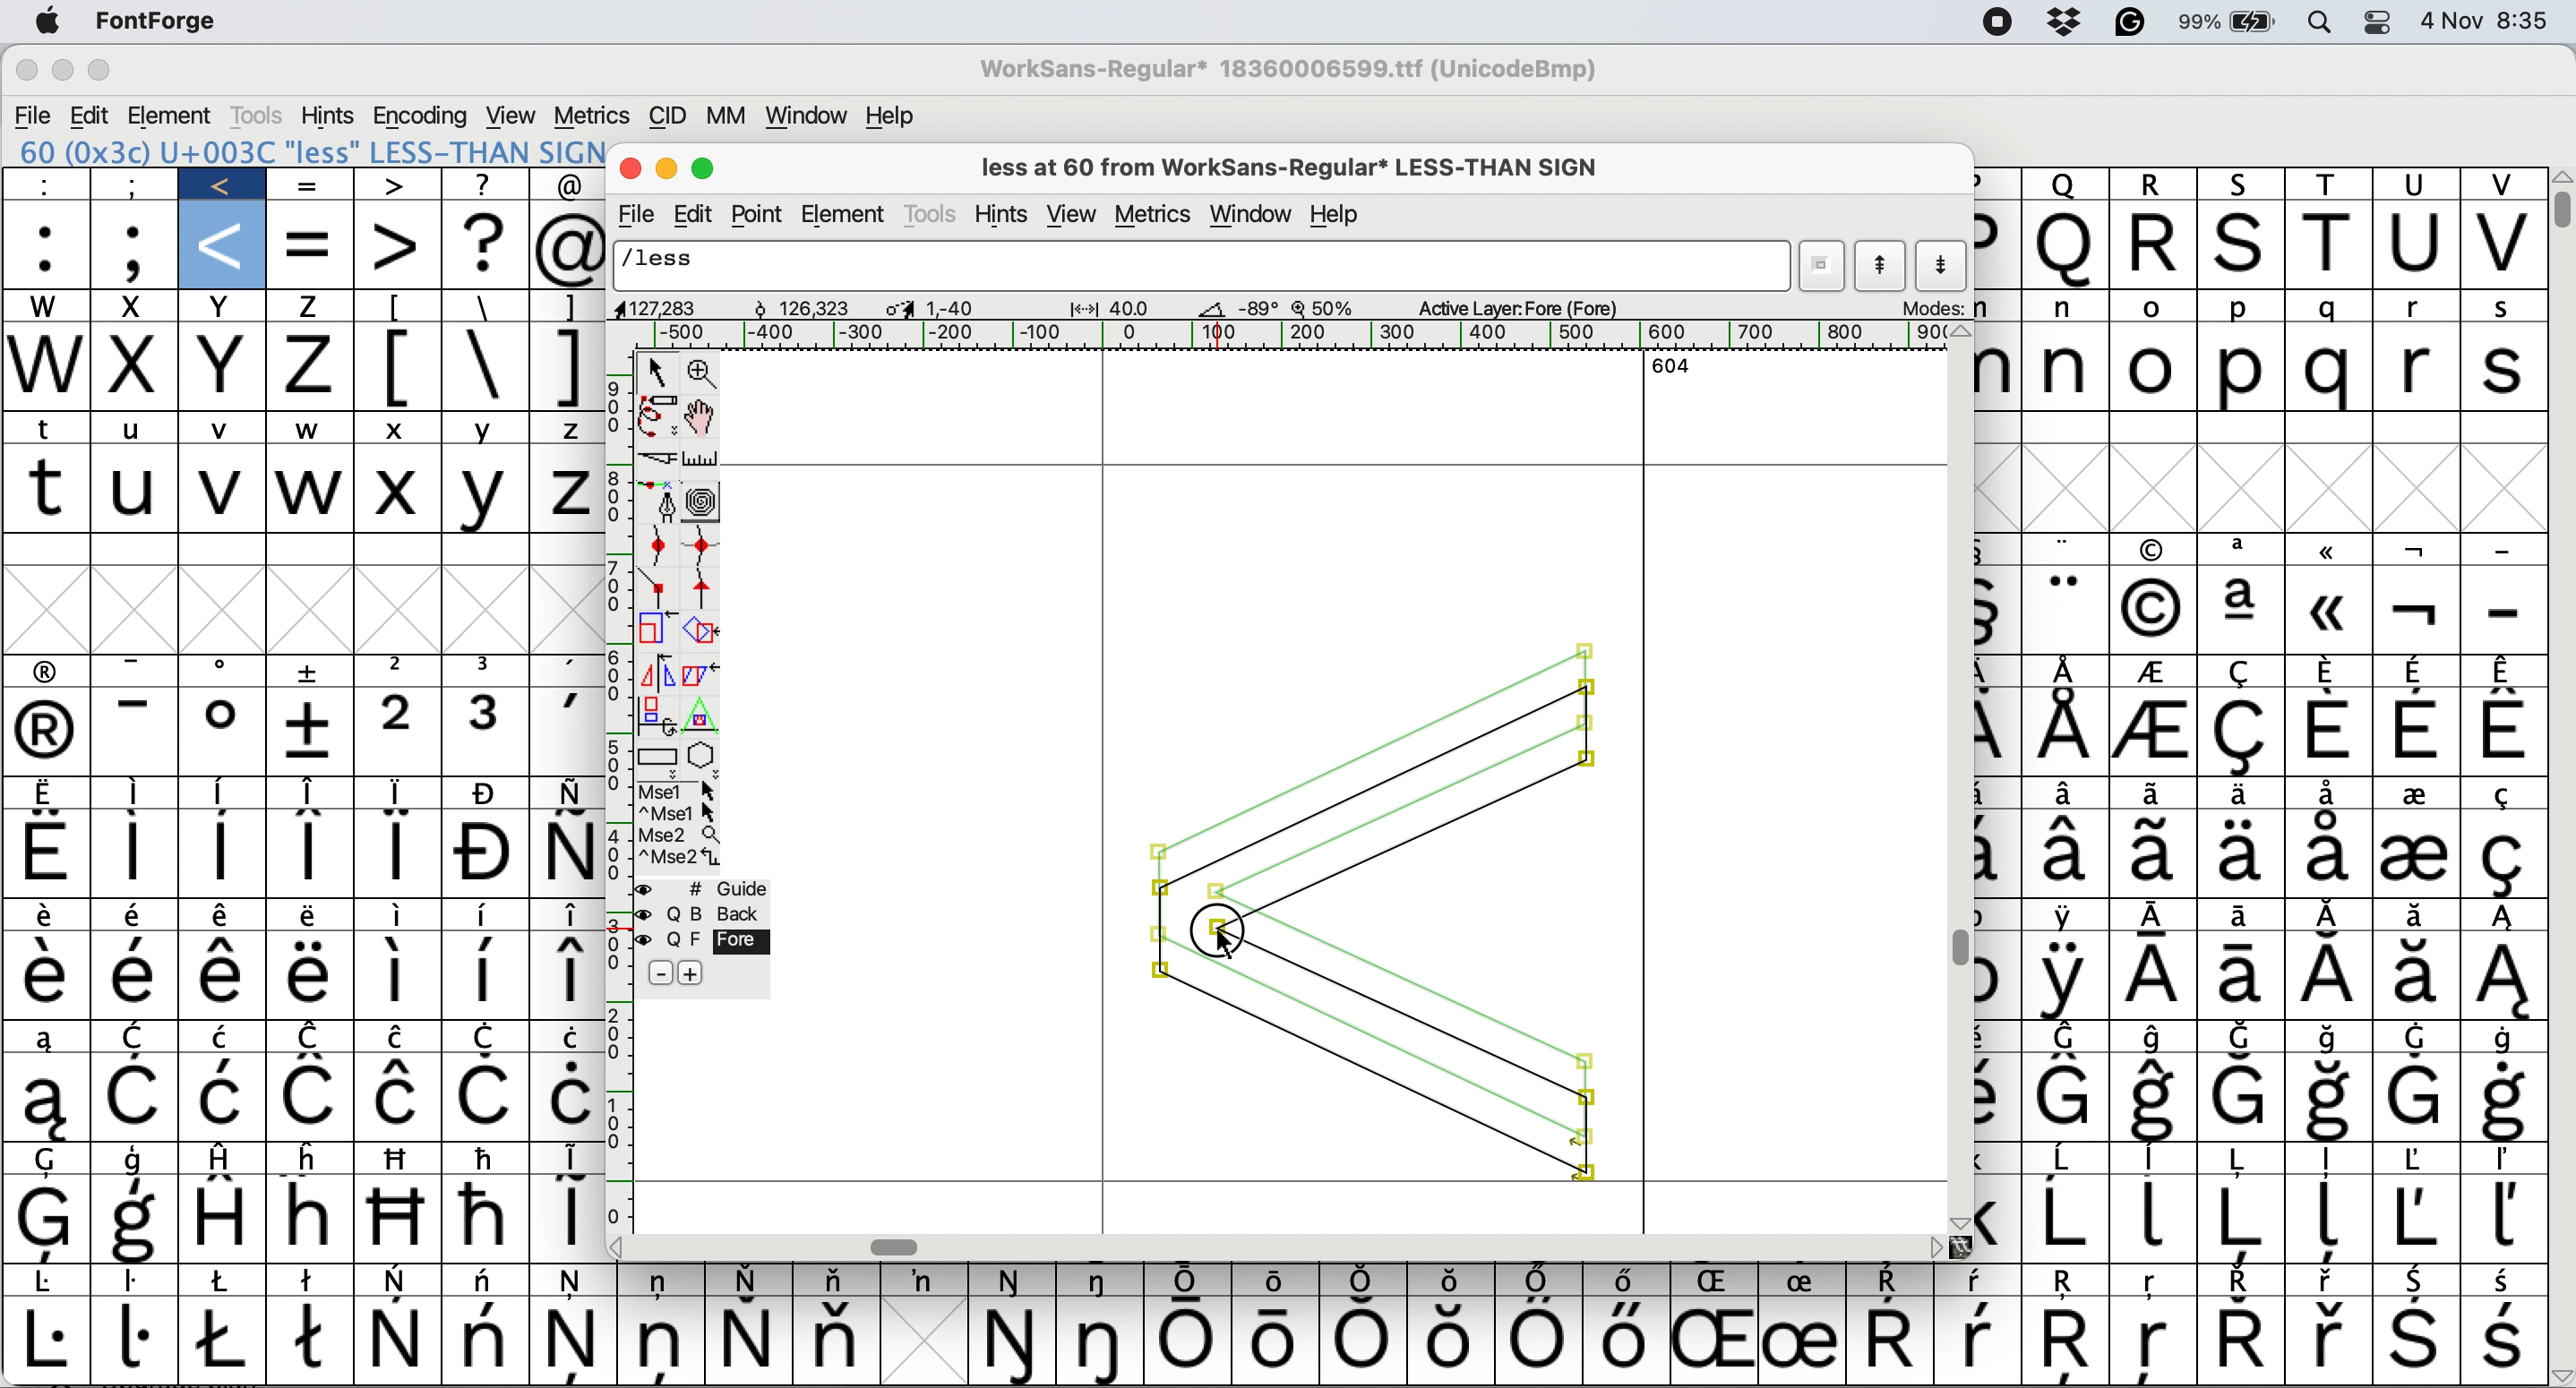 The height and width of the screenshot is (1388, 2576). I want to click on Symbol, so click(2507, 793).